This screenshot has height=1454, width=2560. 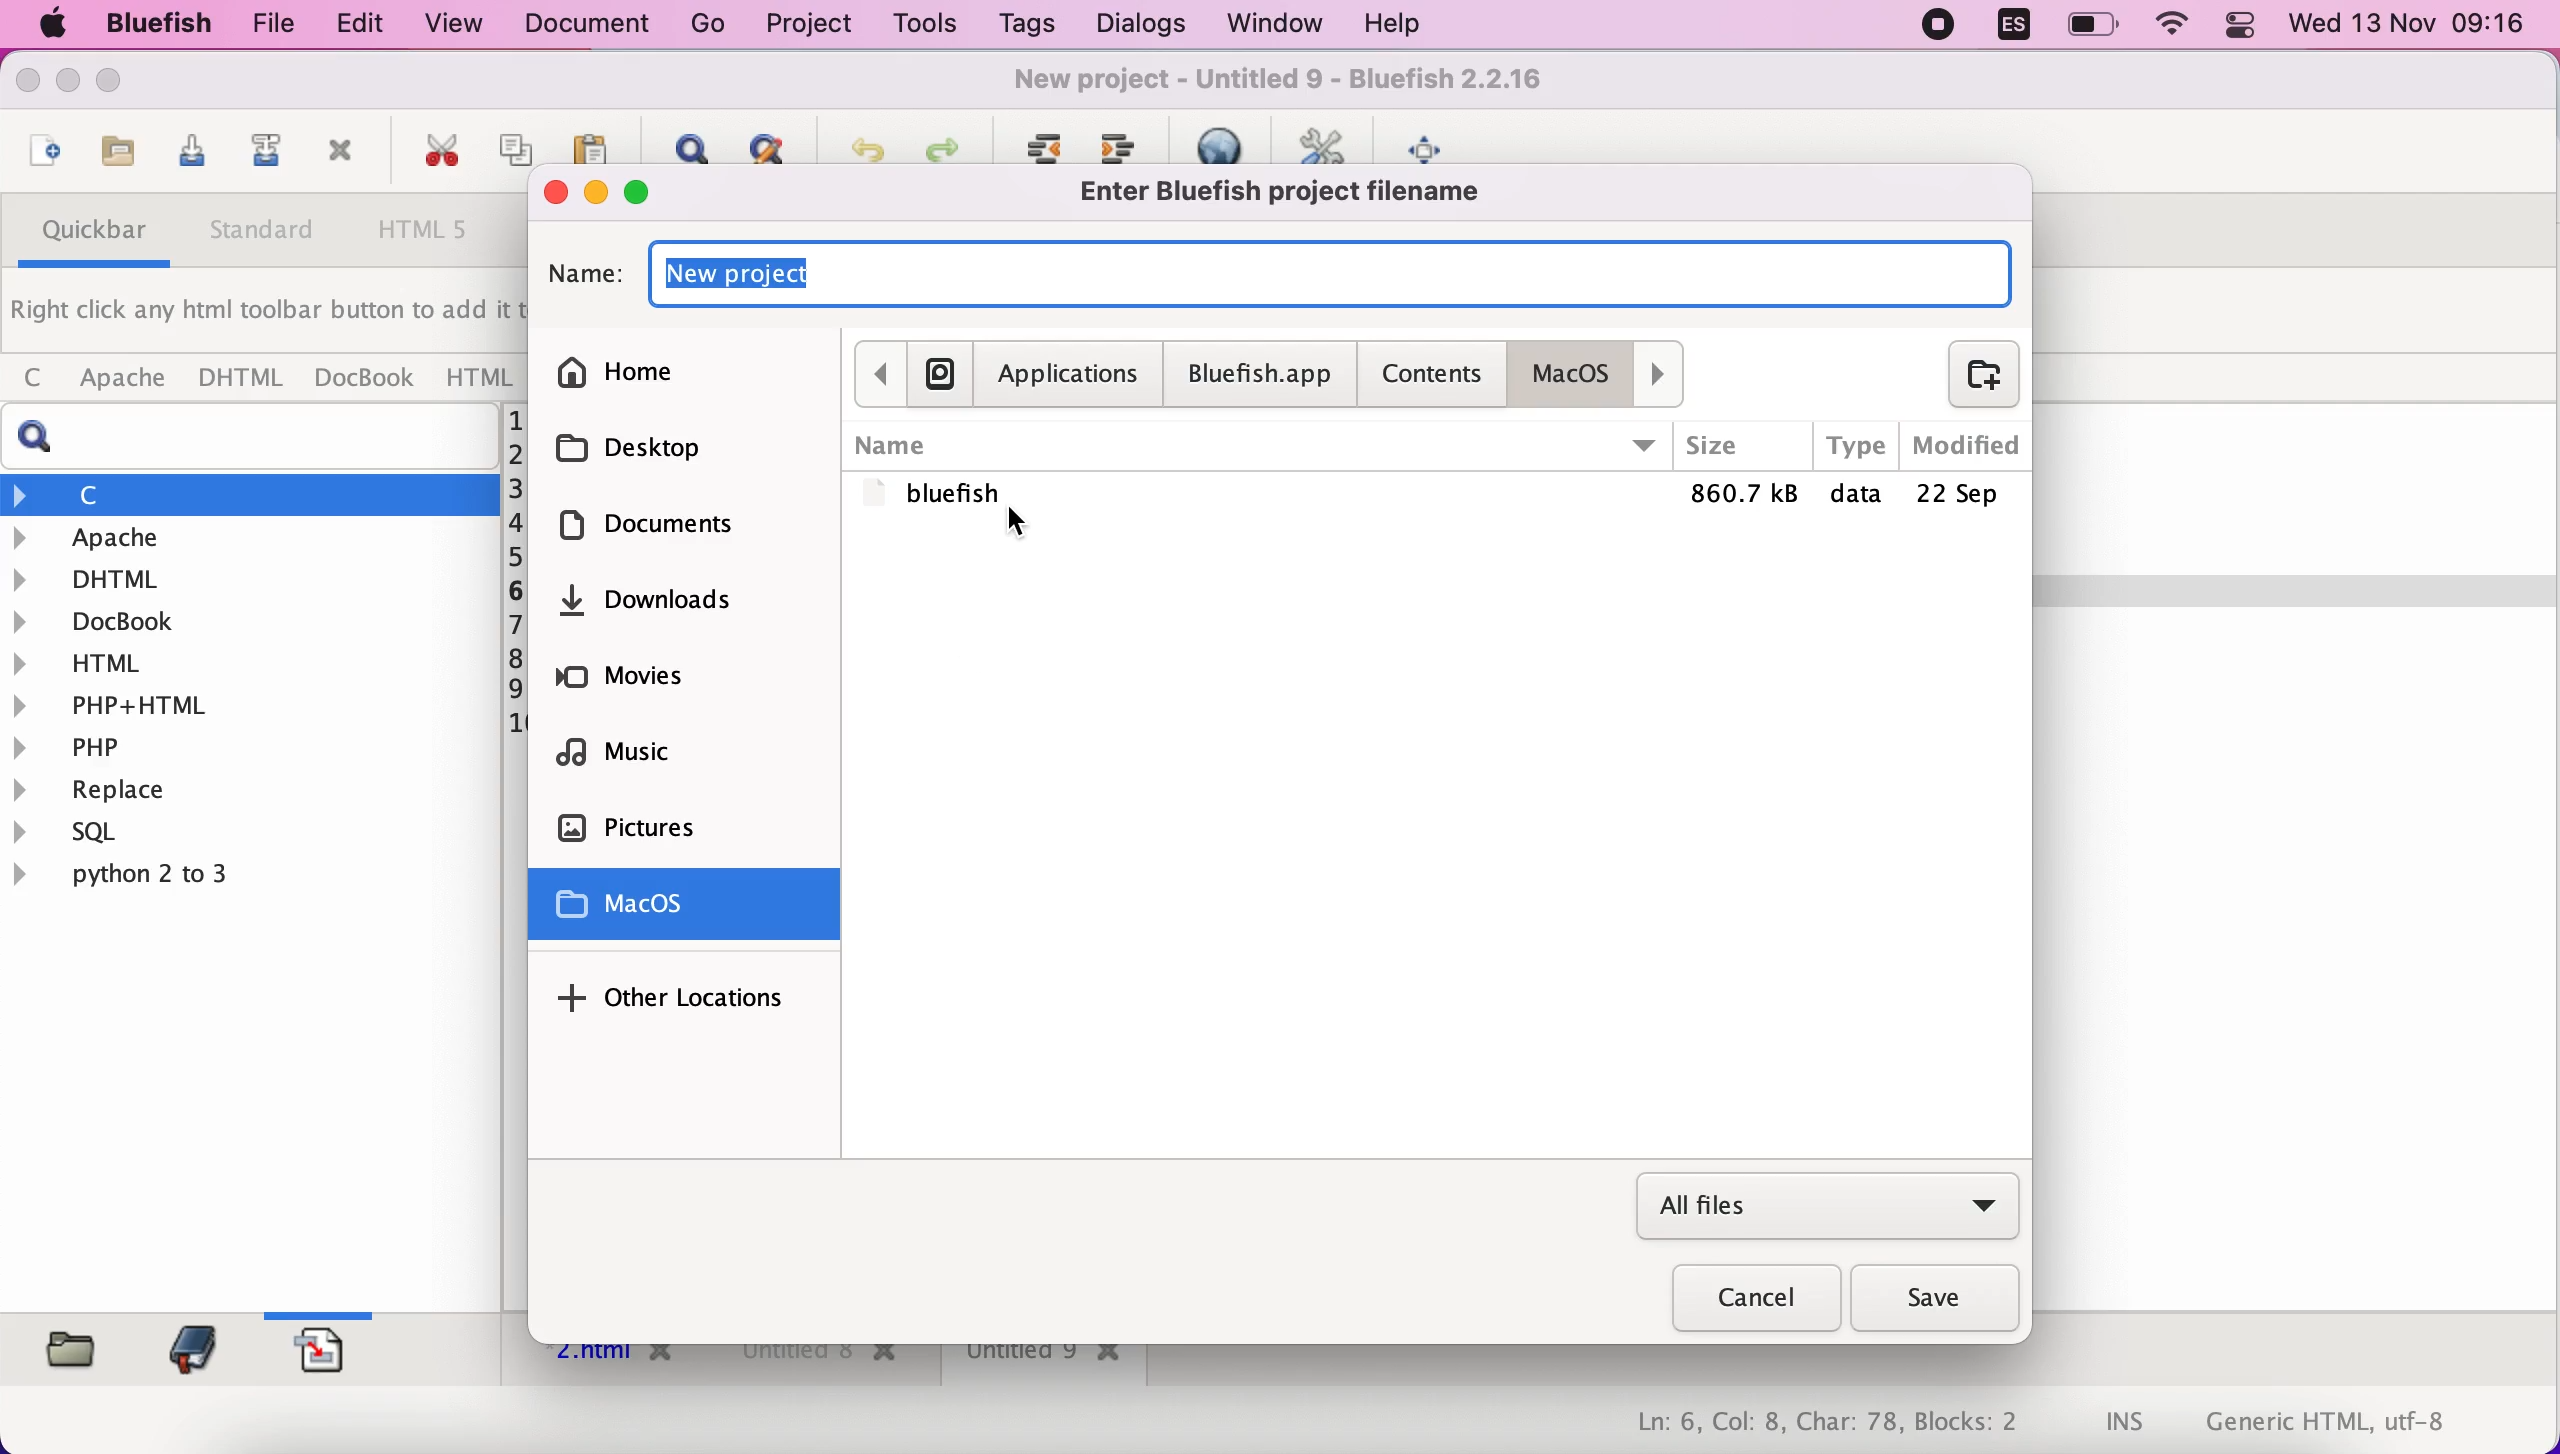 What do you see at coordinates (1230, 142) in the screenshot?
I see `preview in browser` at bounding box center [1230, 142].